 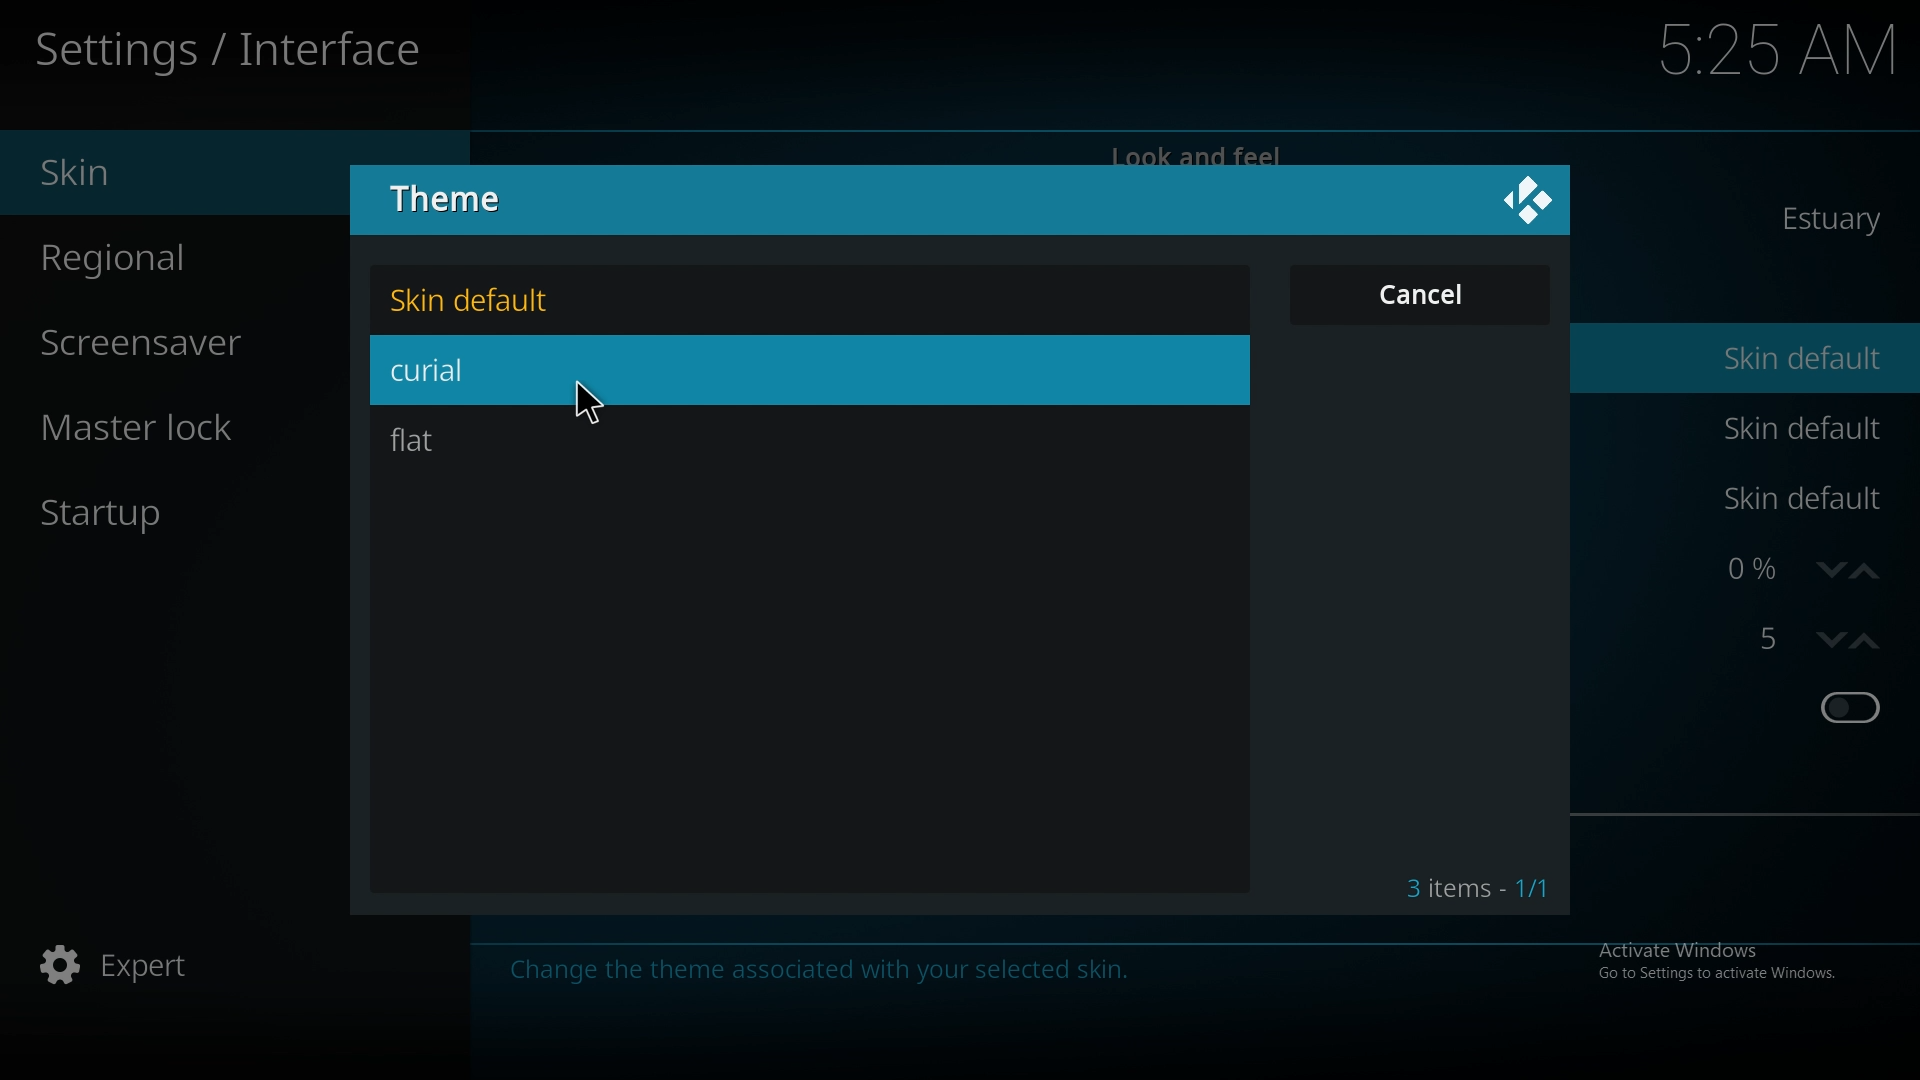 I want to click on strereoscopic 3d effect strength, so click(x=1762, y=643).